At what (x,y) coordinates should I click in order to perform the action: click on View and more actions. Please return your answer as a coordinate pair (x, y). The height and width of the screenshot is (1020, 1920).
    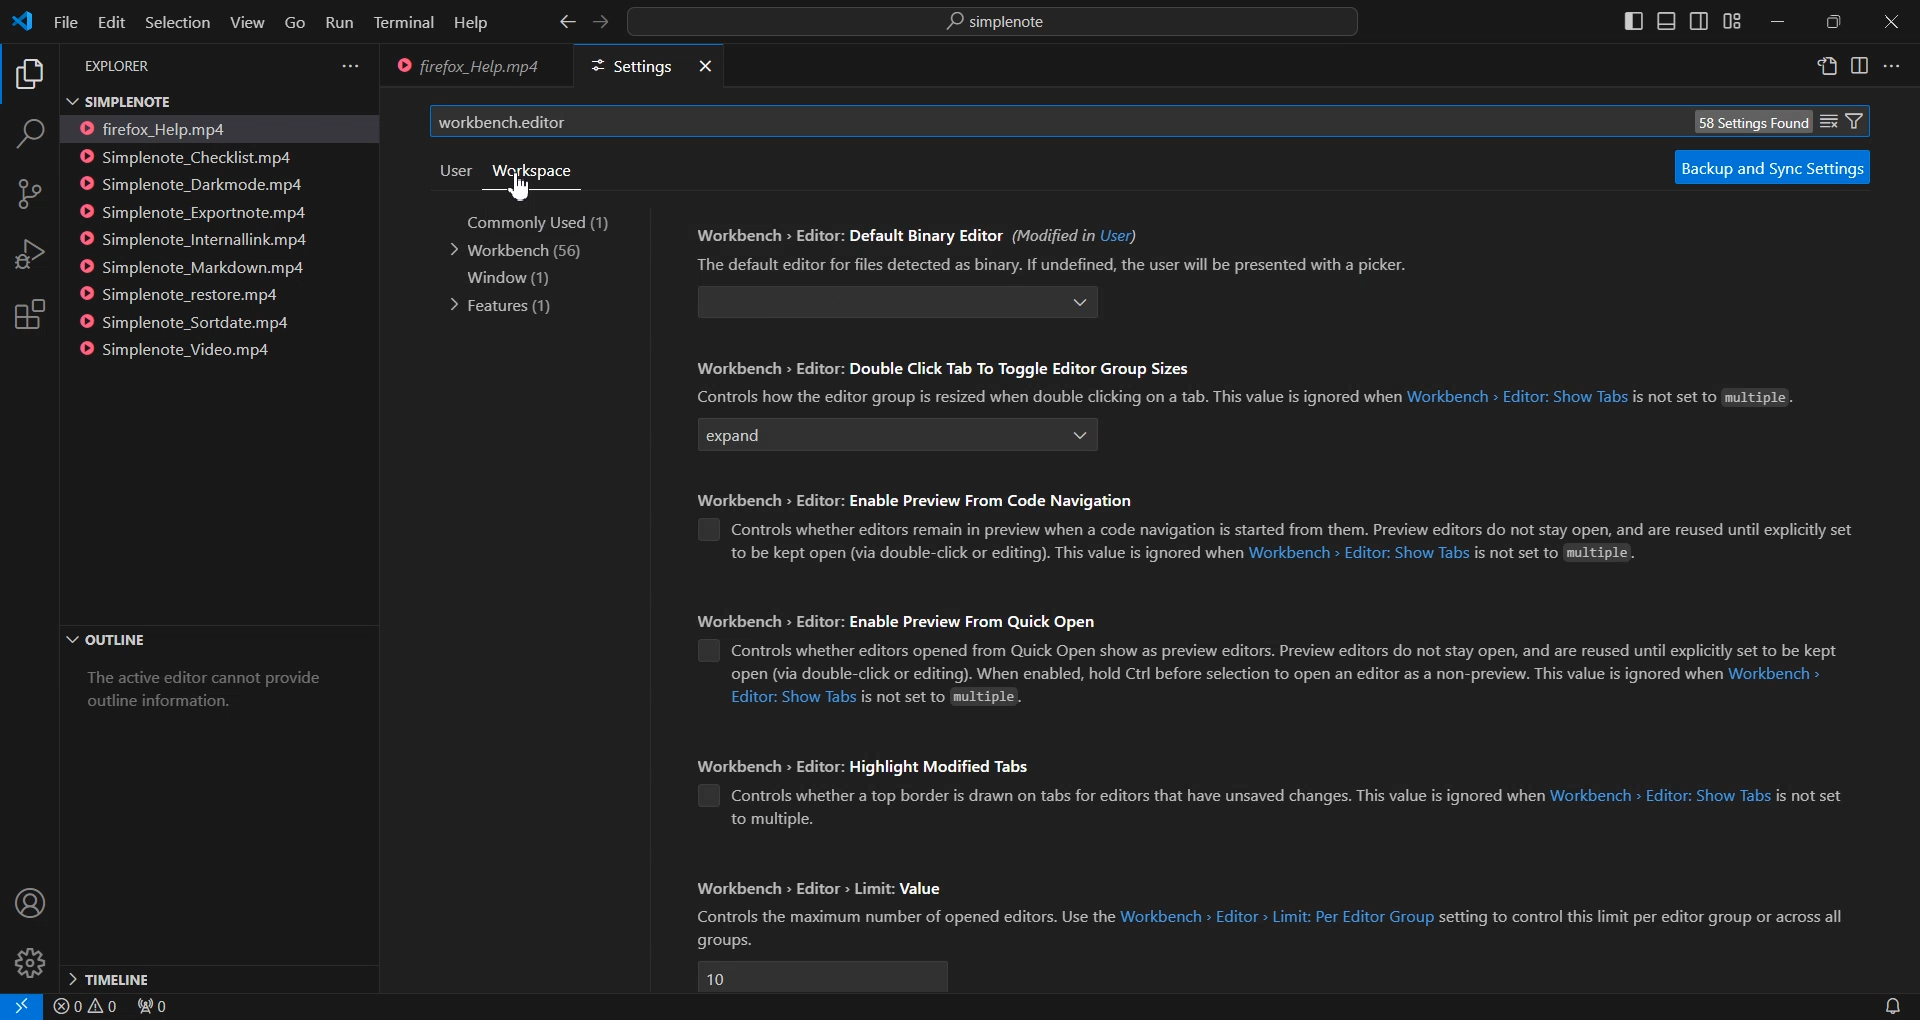
    Looking at the image, I should click on (350, 66).